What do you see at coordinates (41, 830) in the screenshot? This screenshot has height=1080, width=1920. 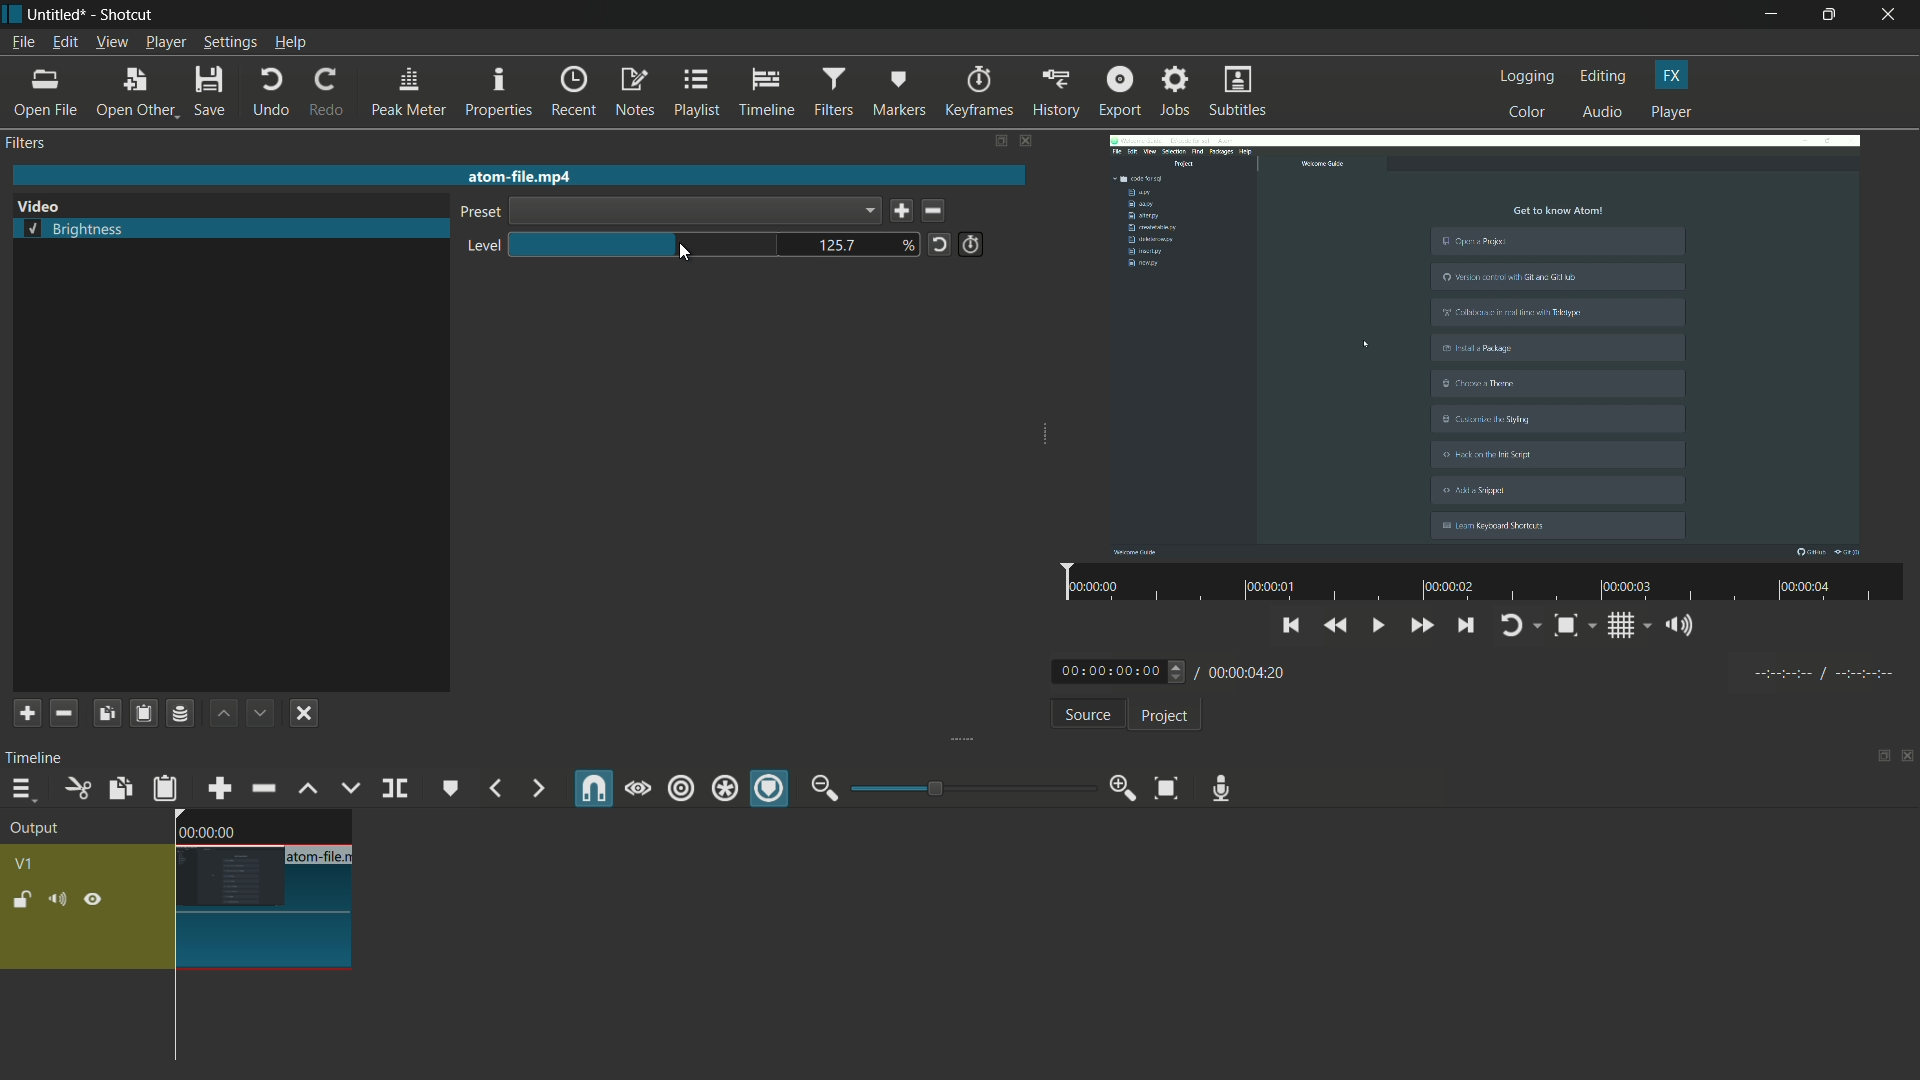 I see `output` at bounding box center [41, 830].